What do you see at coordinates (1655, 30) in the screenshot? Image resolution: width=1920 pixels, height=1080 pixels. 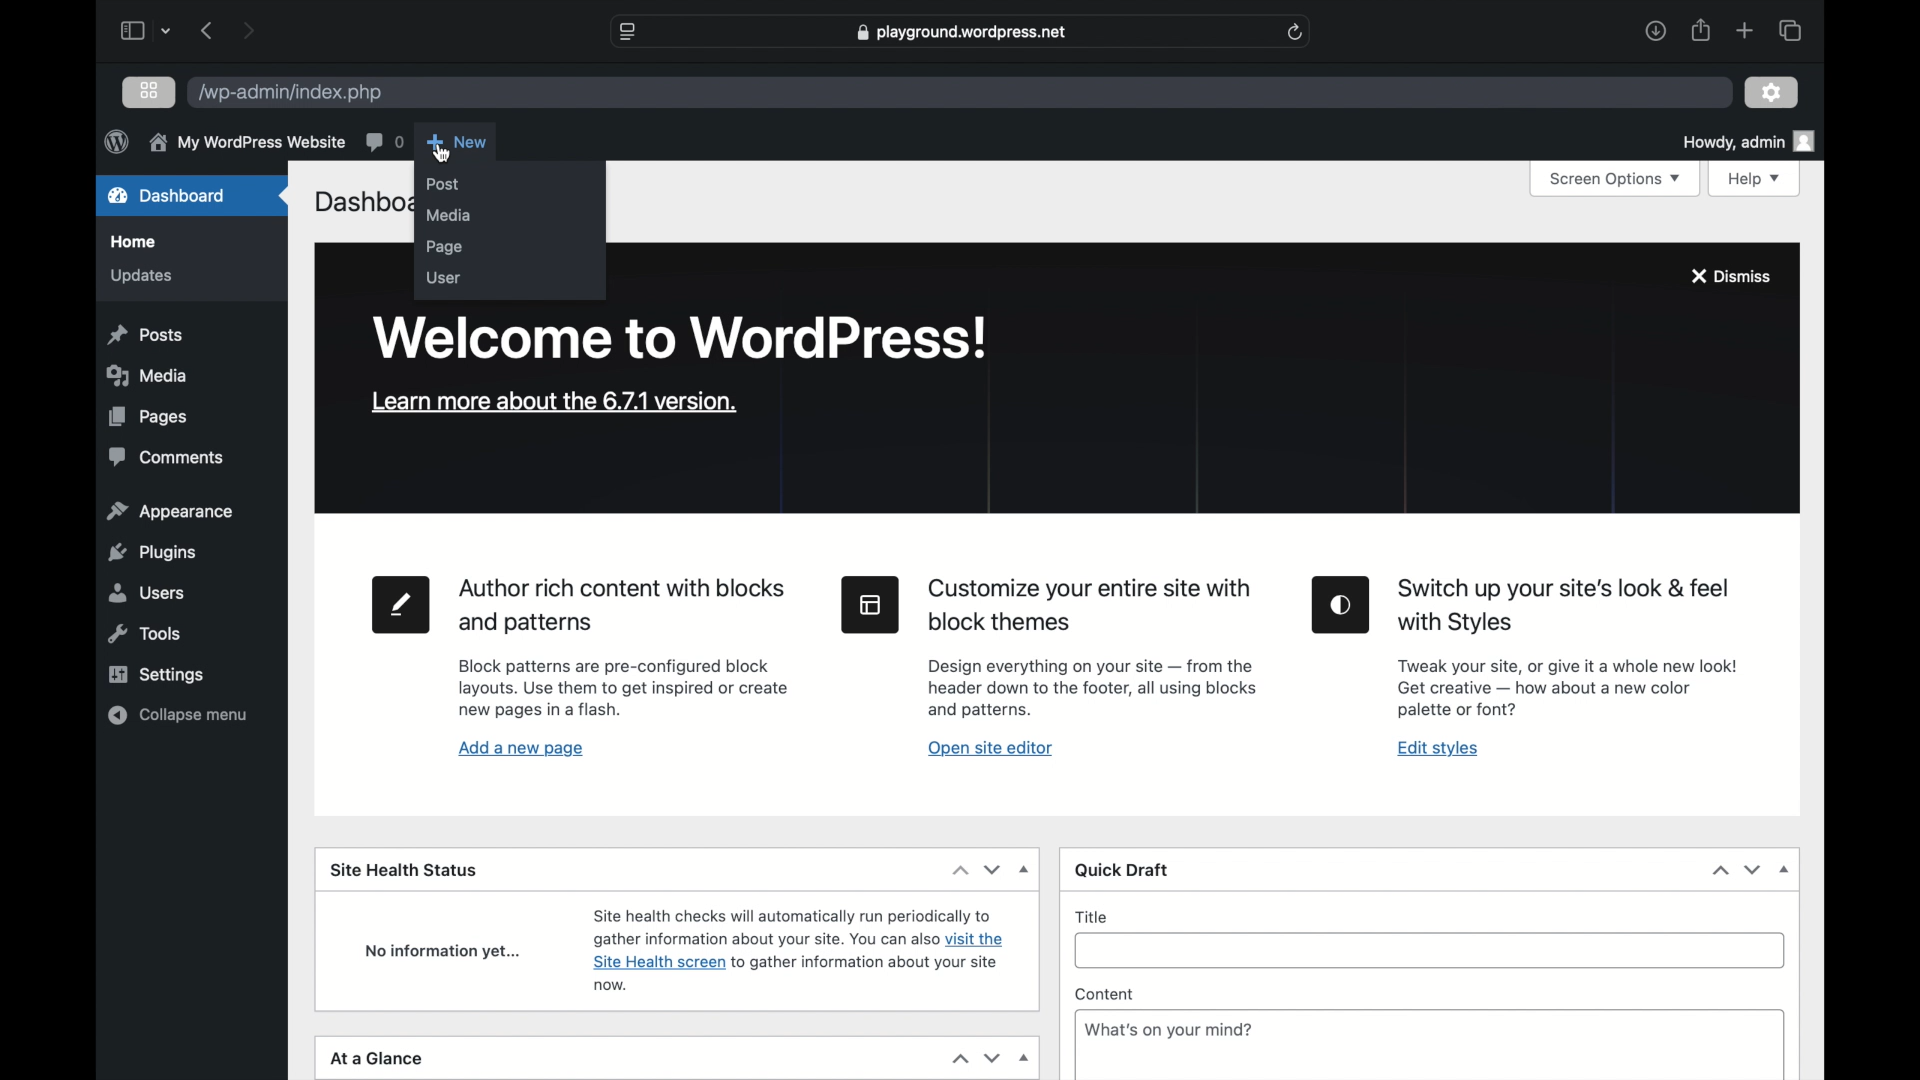 I see `downloads` at bounding box center [1655, 30].